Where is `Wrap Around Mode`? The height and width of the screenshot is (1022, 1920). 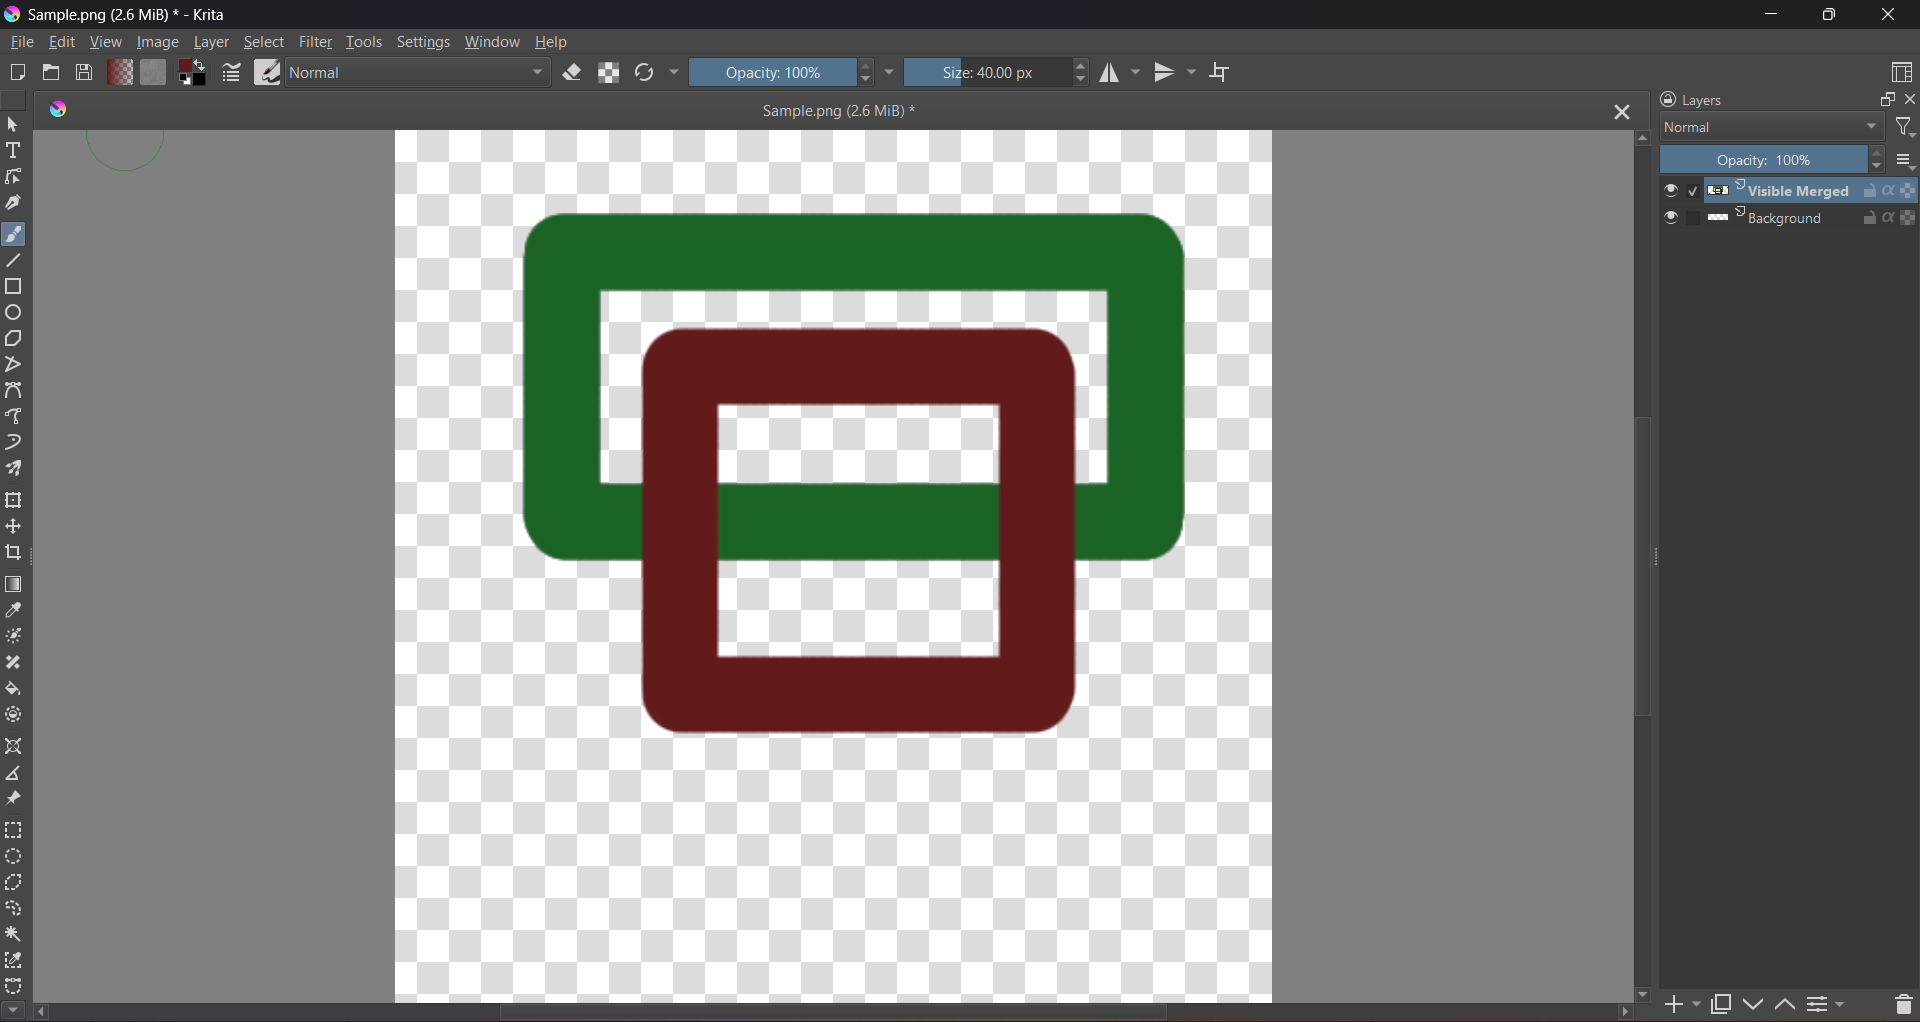 Wrap Around Mode is located at coordinates (1235, 66).